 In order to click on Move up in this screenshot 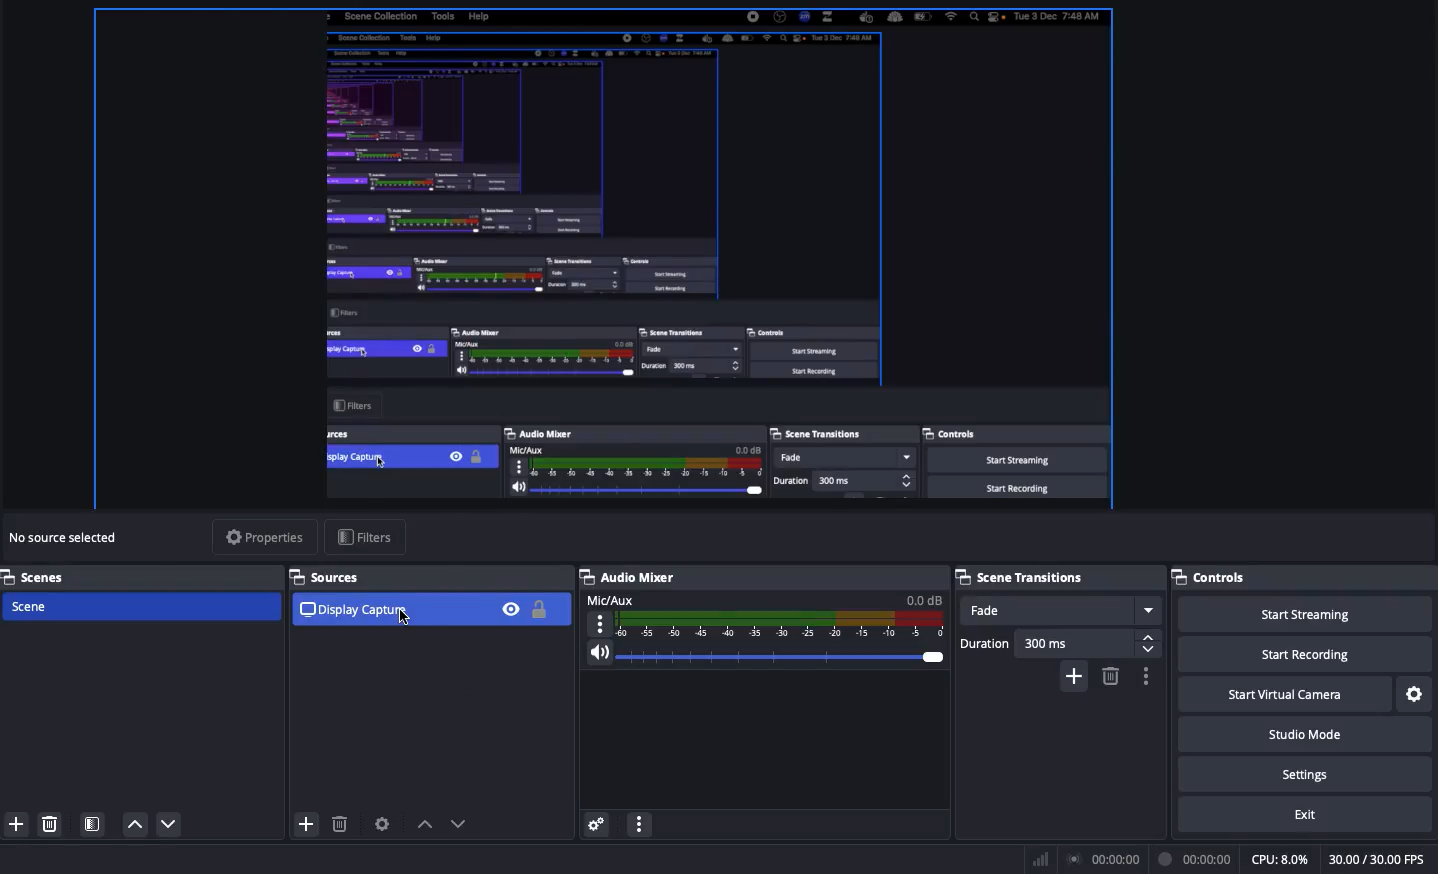, I will do `click(133, 827)`.